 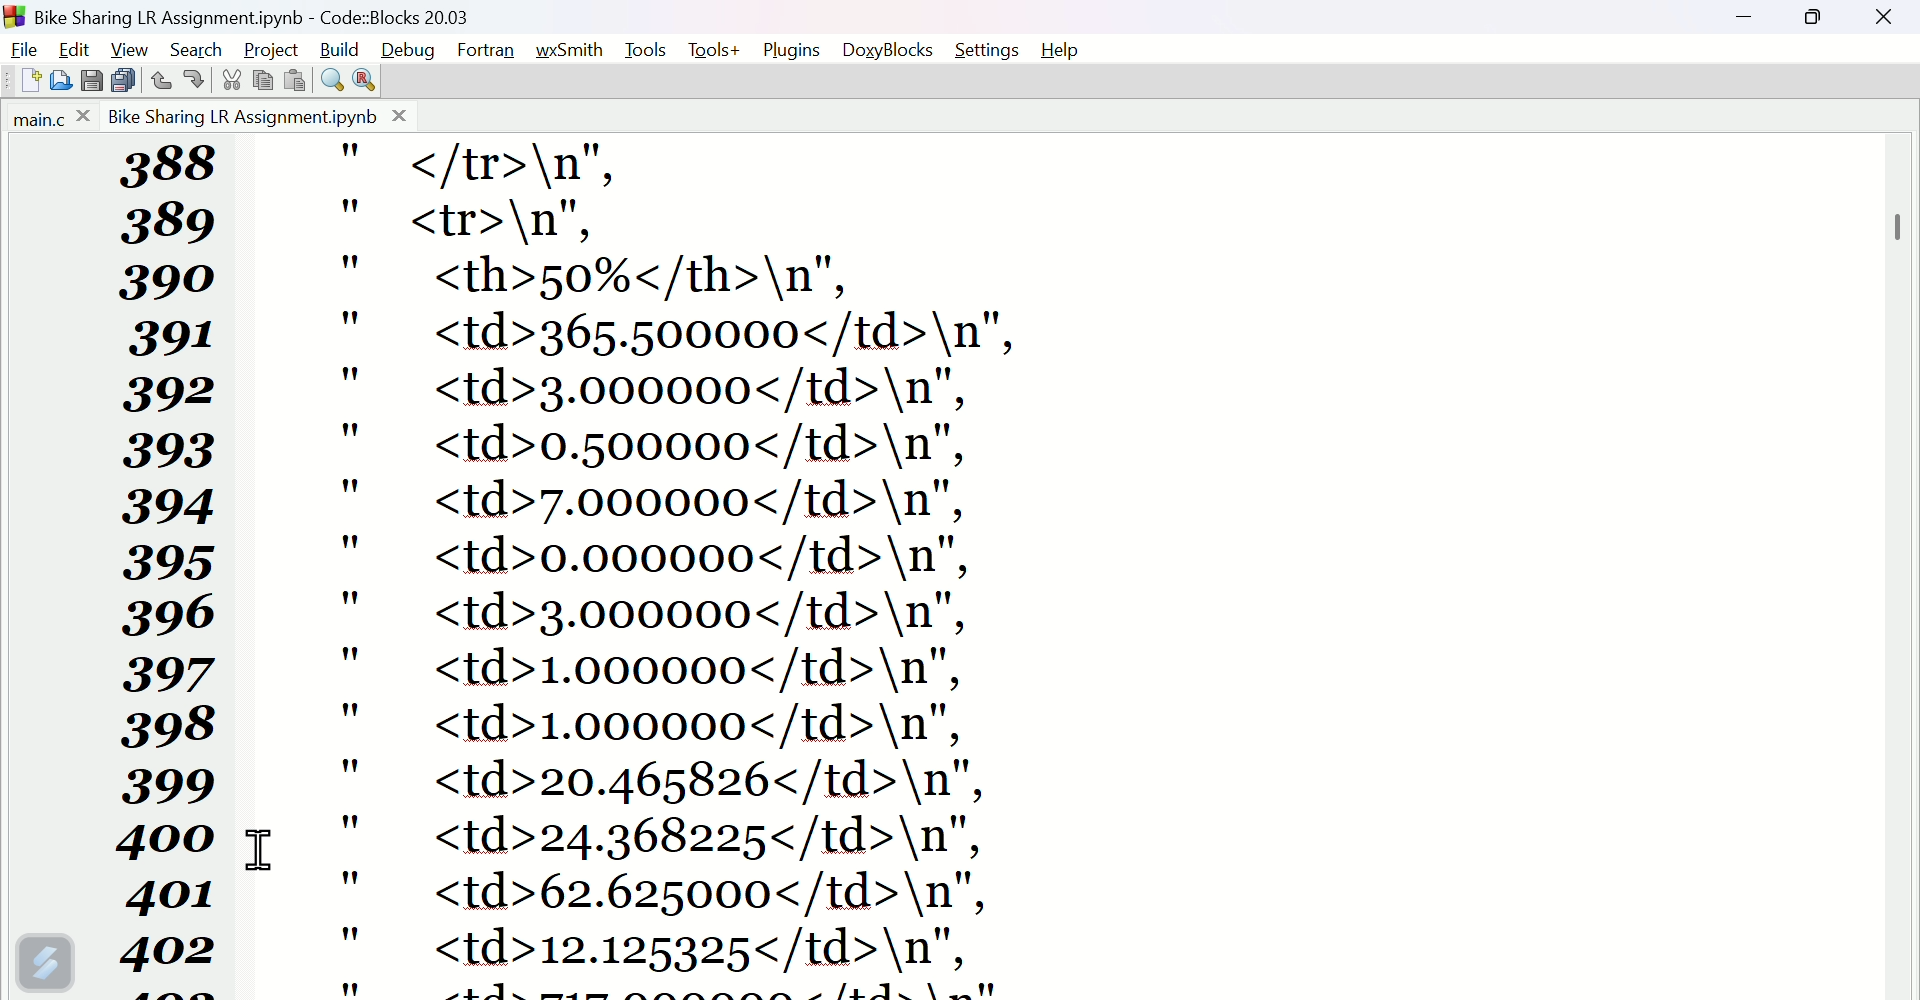 What do you see at coordinates (343, 48) in the screenshot?
I see `Build` at bounding box center [343, 48].